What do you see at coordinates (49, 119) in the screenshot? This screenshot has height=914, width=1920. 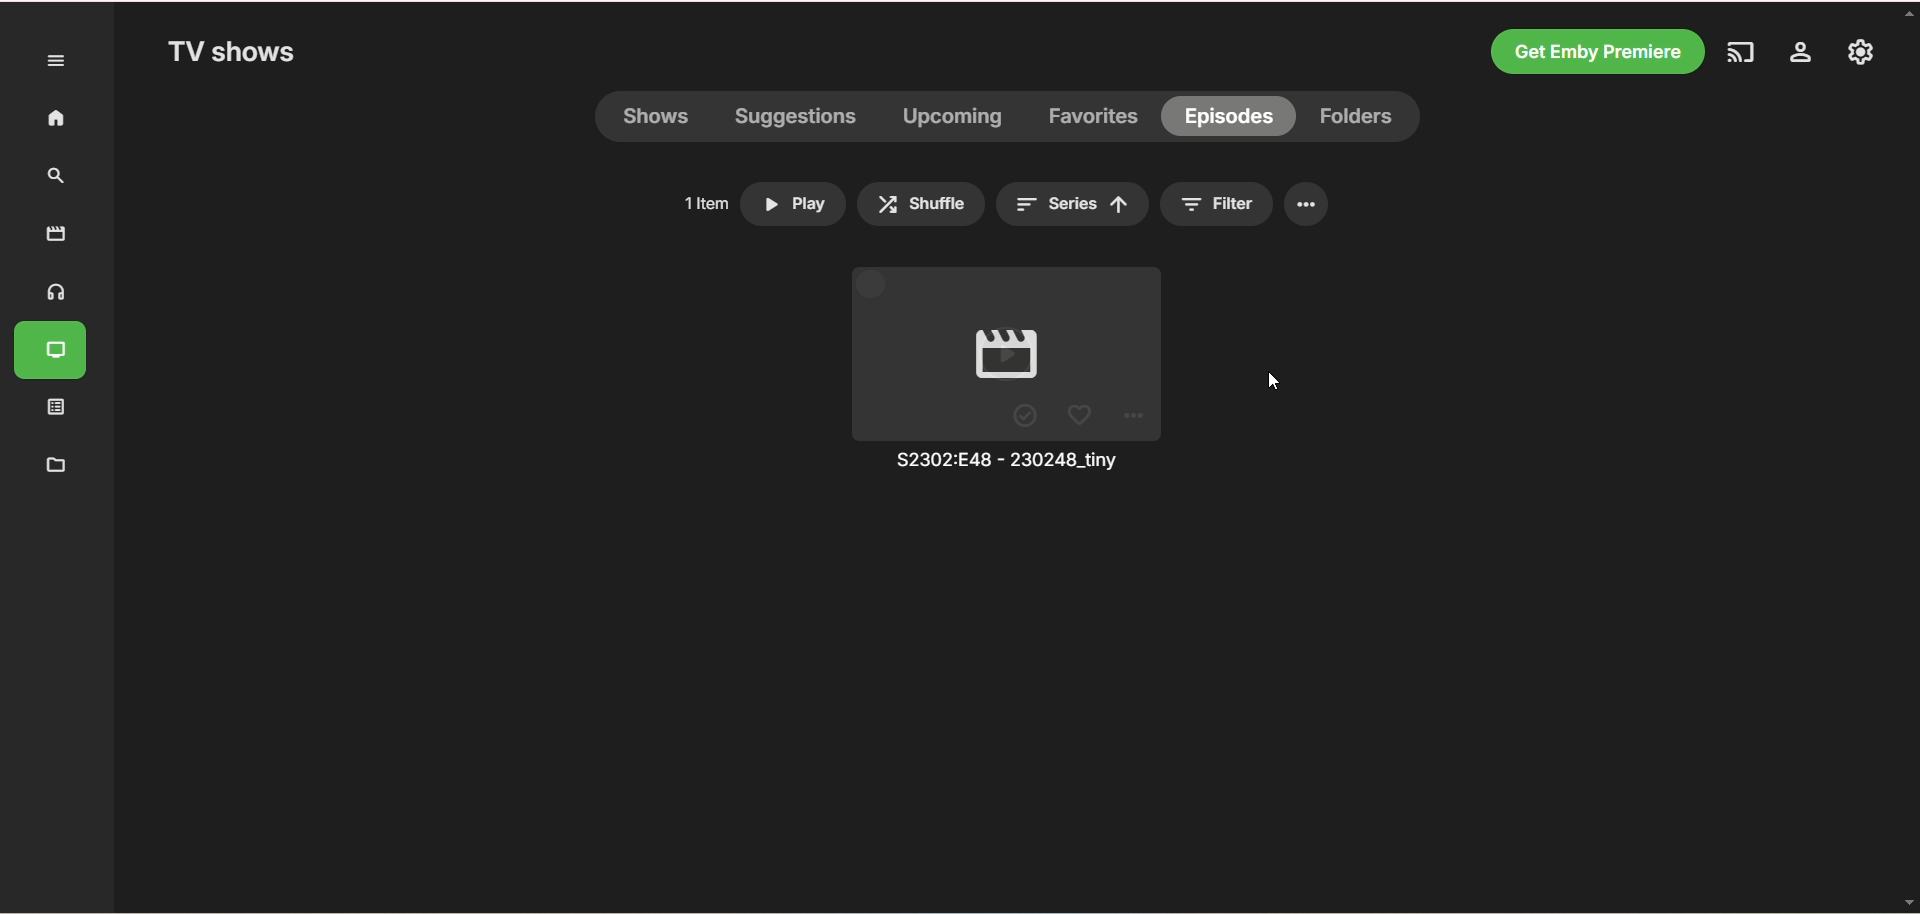 I see `home` at bounding box center [49, 119].